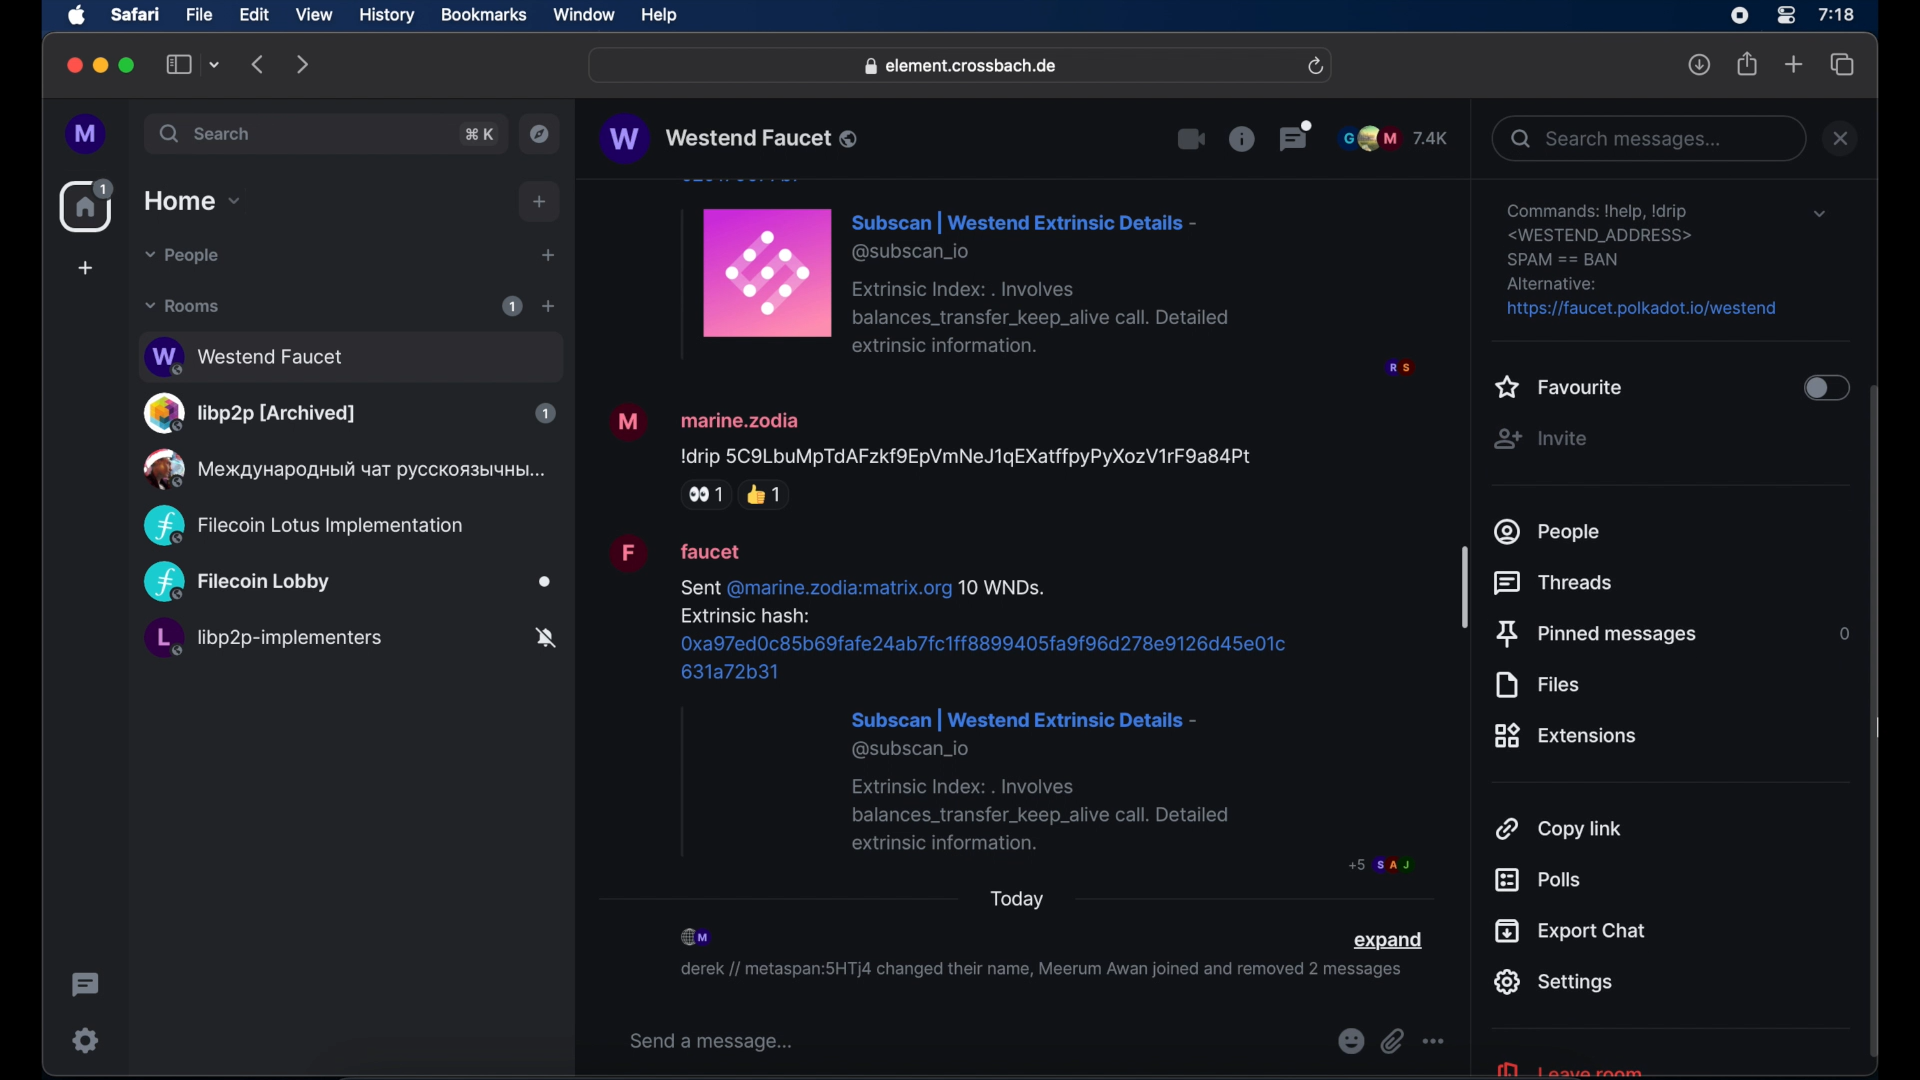 This screenshot has width=1920, height=1080. Describe the element at coordinates (341, 469) in the screenshot. I see `public room` at that location.